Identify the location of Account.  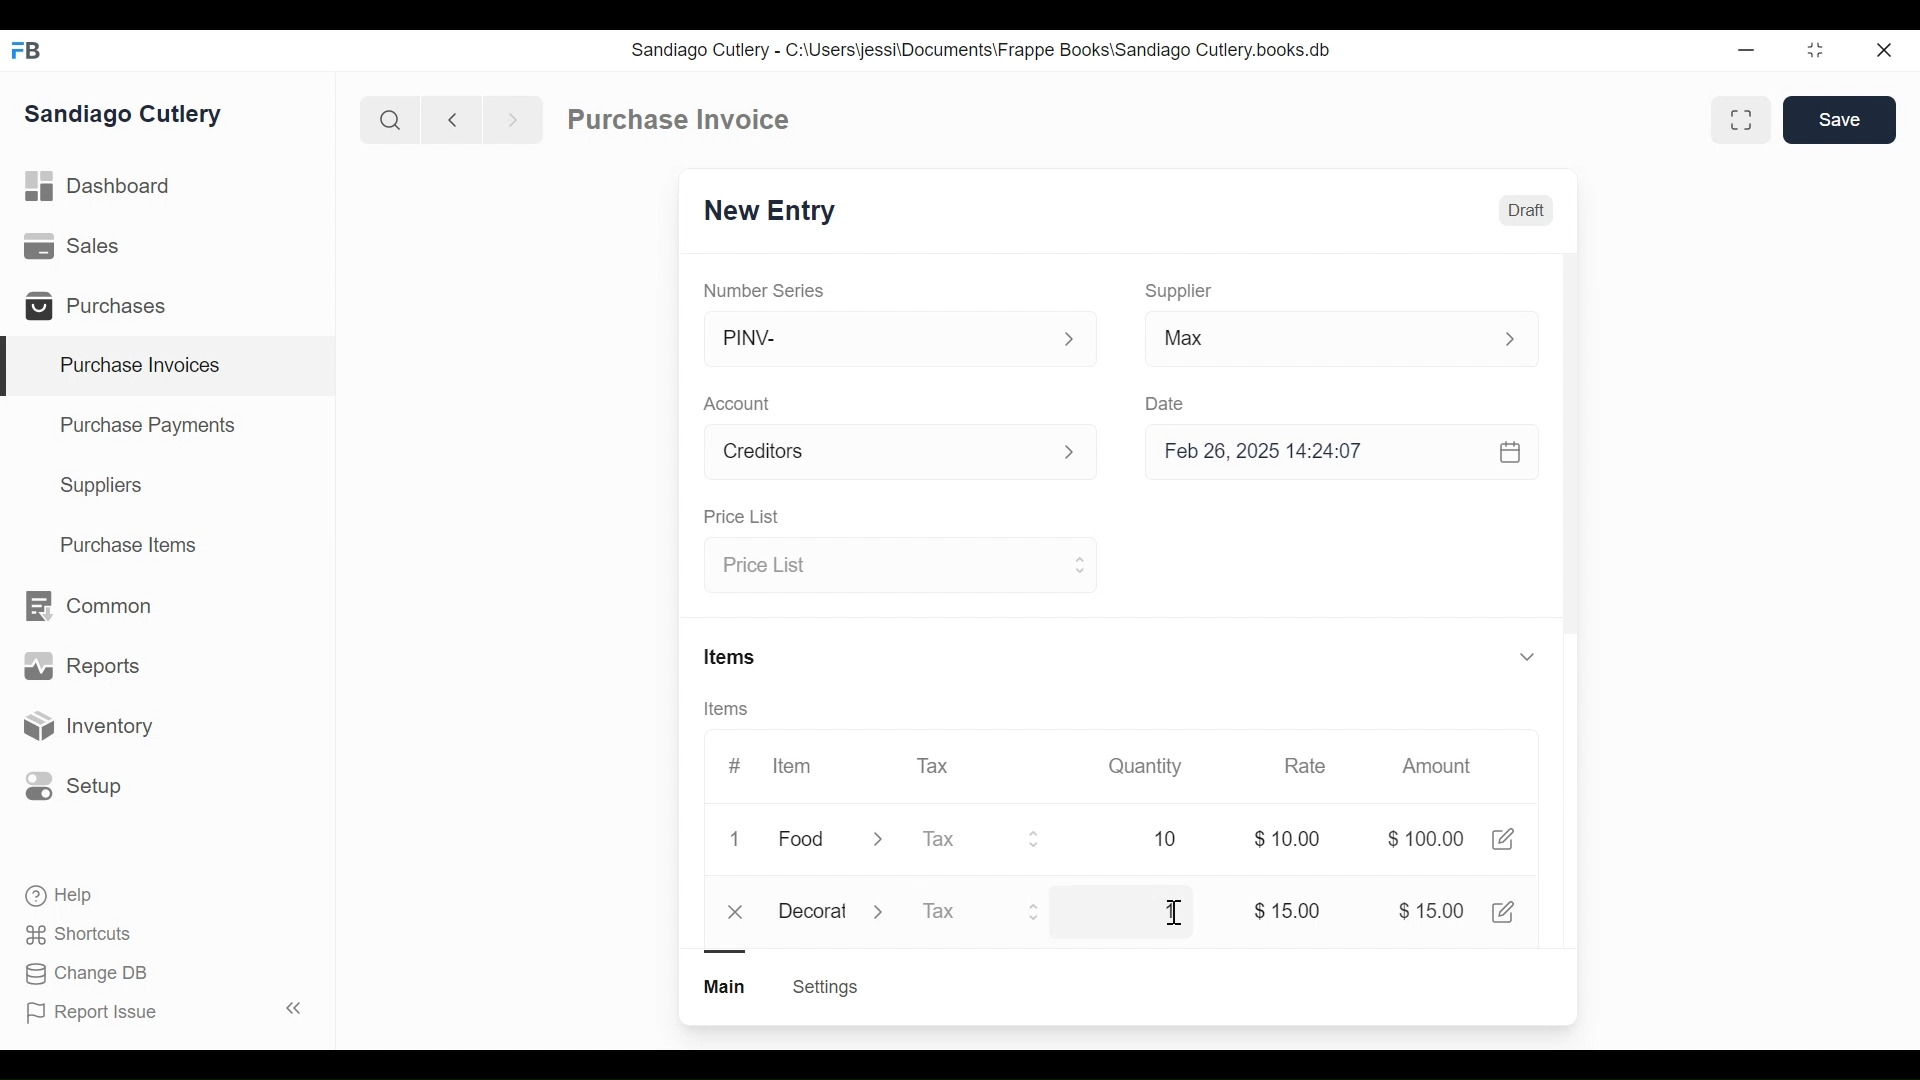
(876, 455).